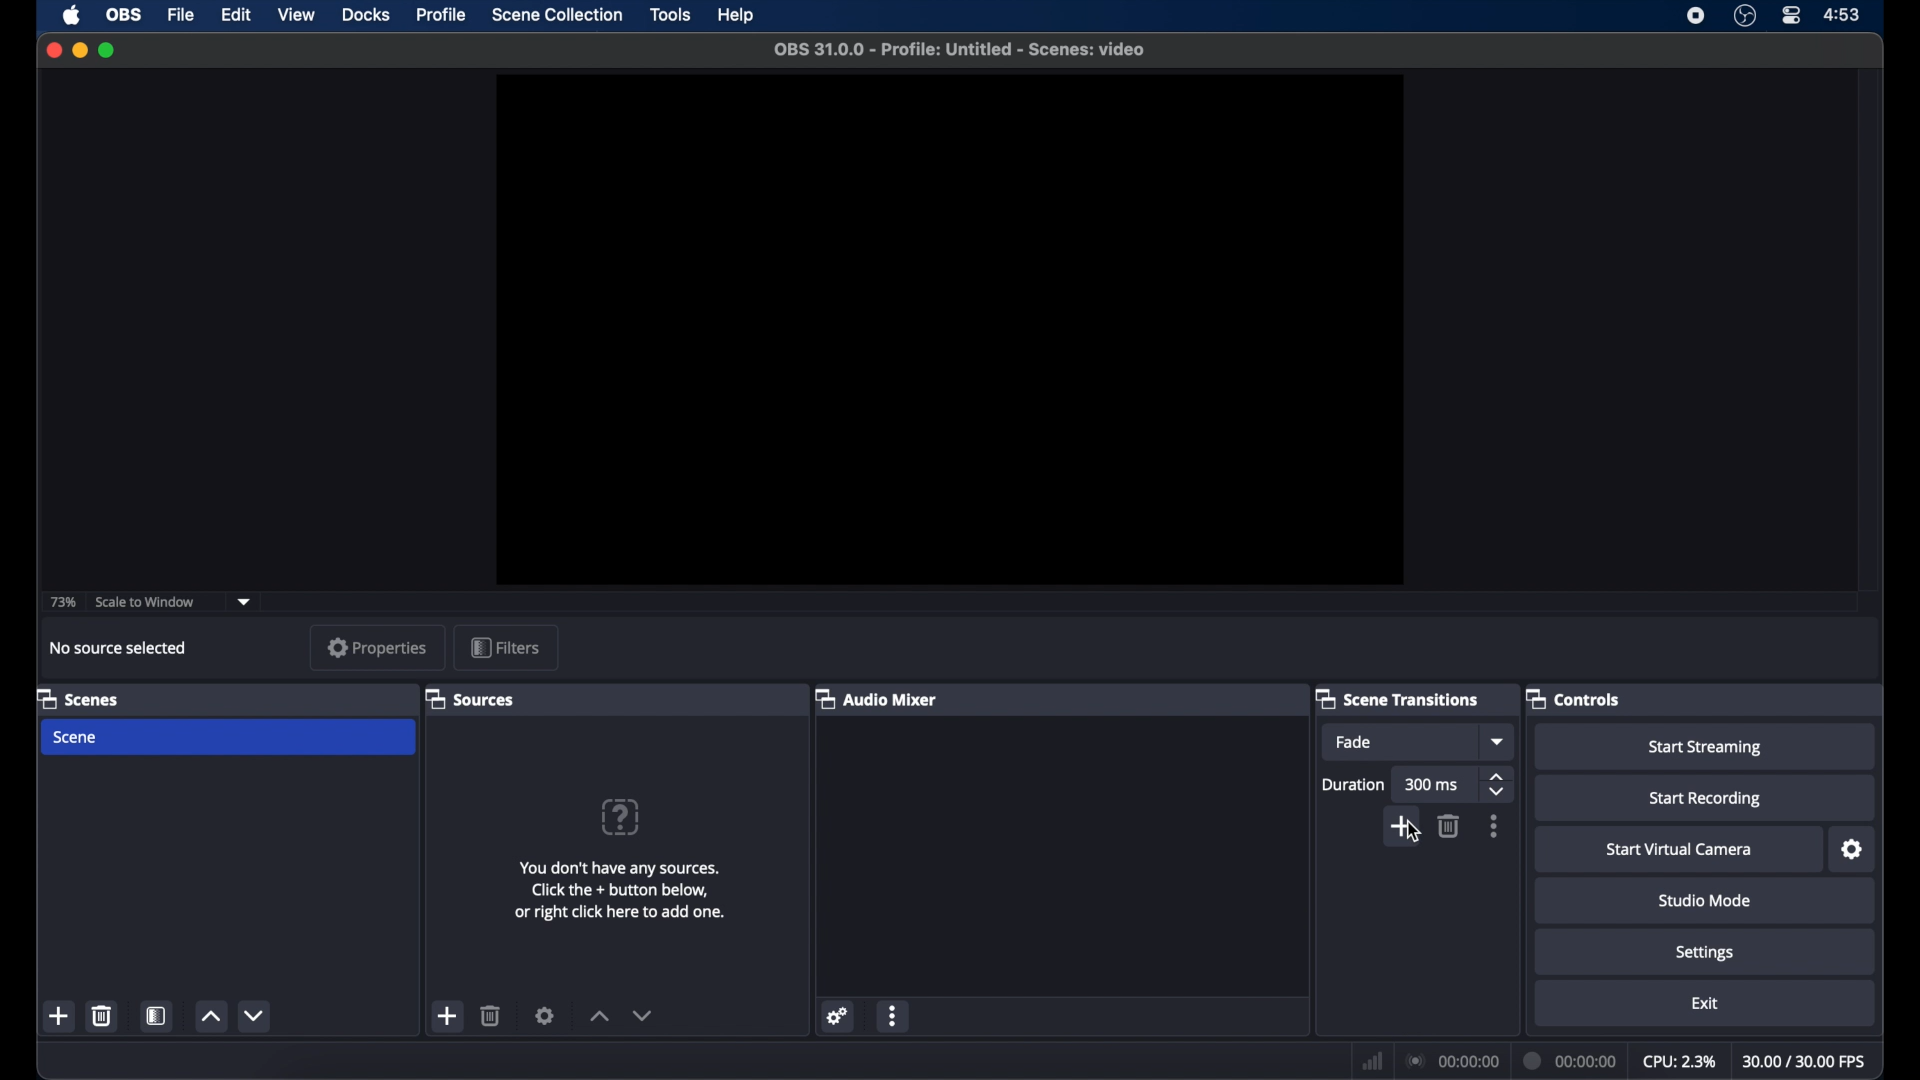 This screenshot has width=1920, height=1080. Describe the element at coordinates (1573, 698) in the screenshot. I see `controls` at that location.